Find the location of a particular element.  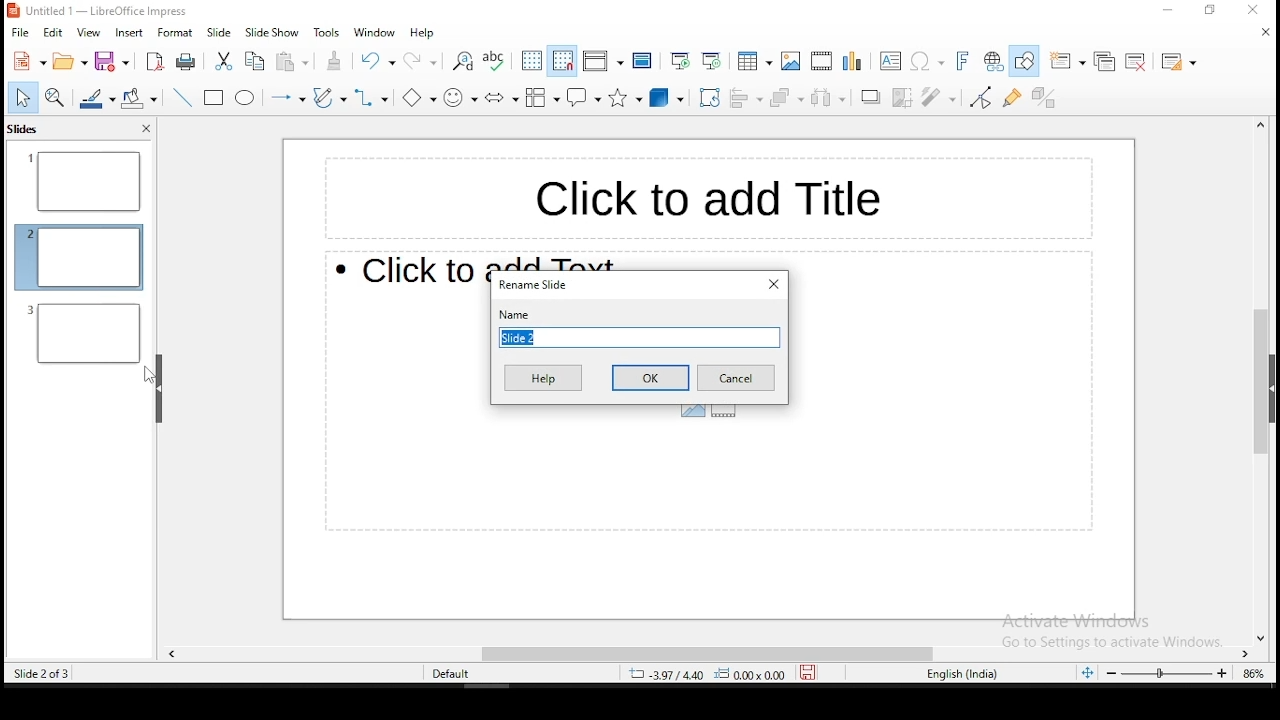

rotate is located at coordinates (709, 99).